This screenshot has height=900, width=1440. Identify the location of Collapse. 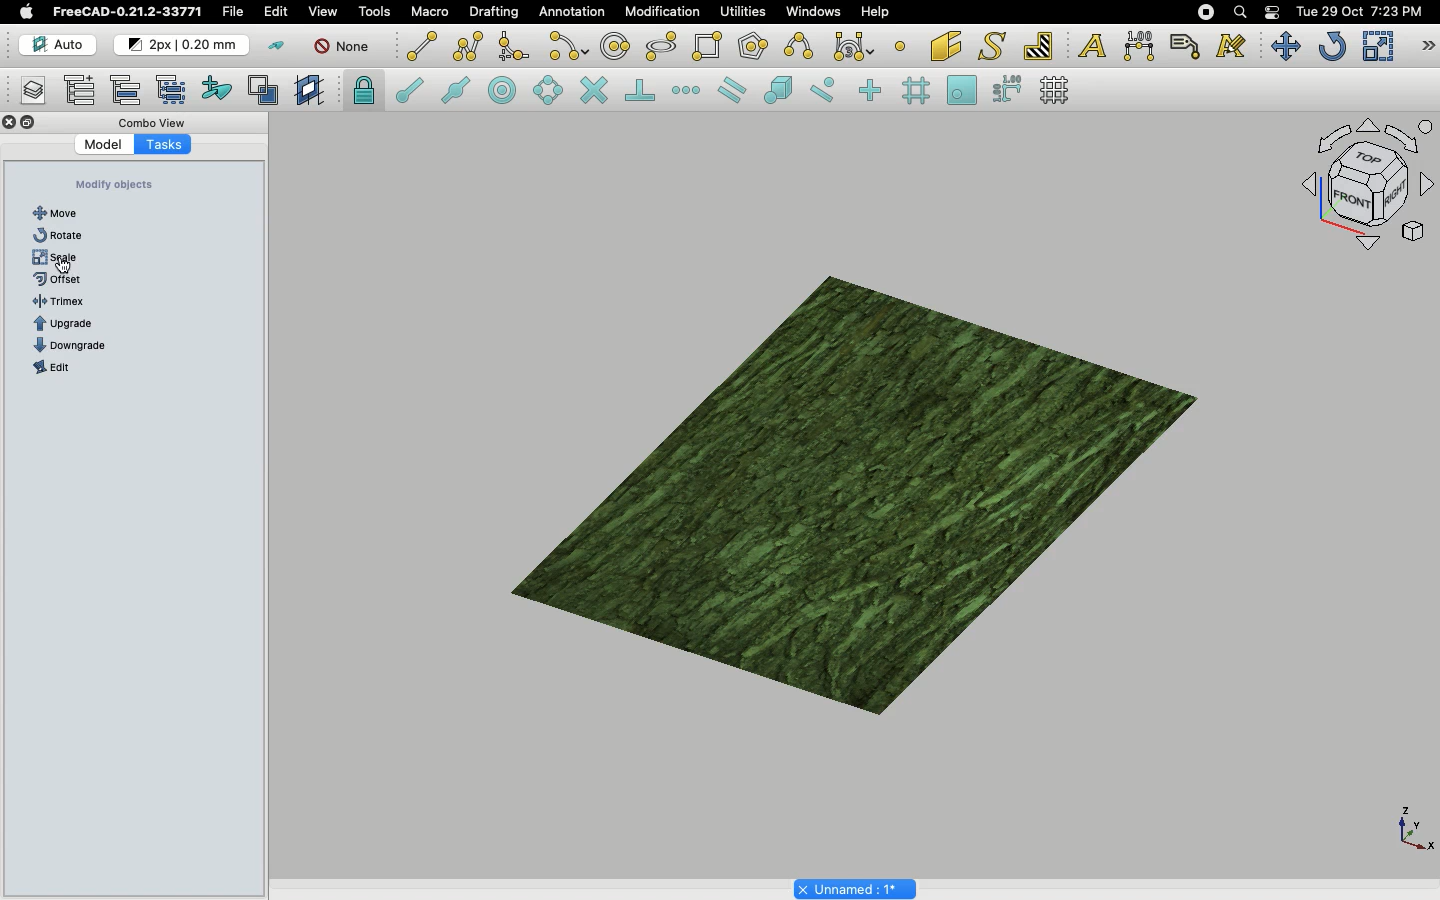
(28, 123).